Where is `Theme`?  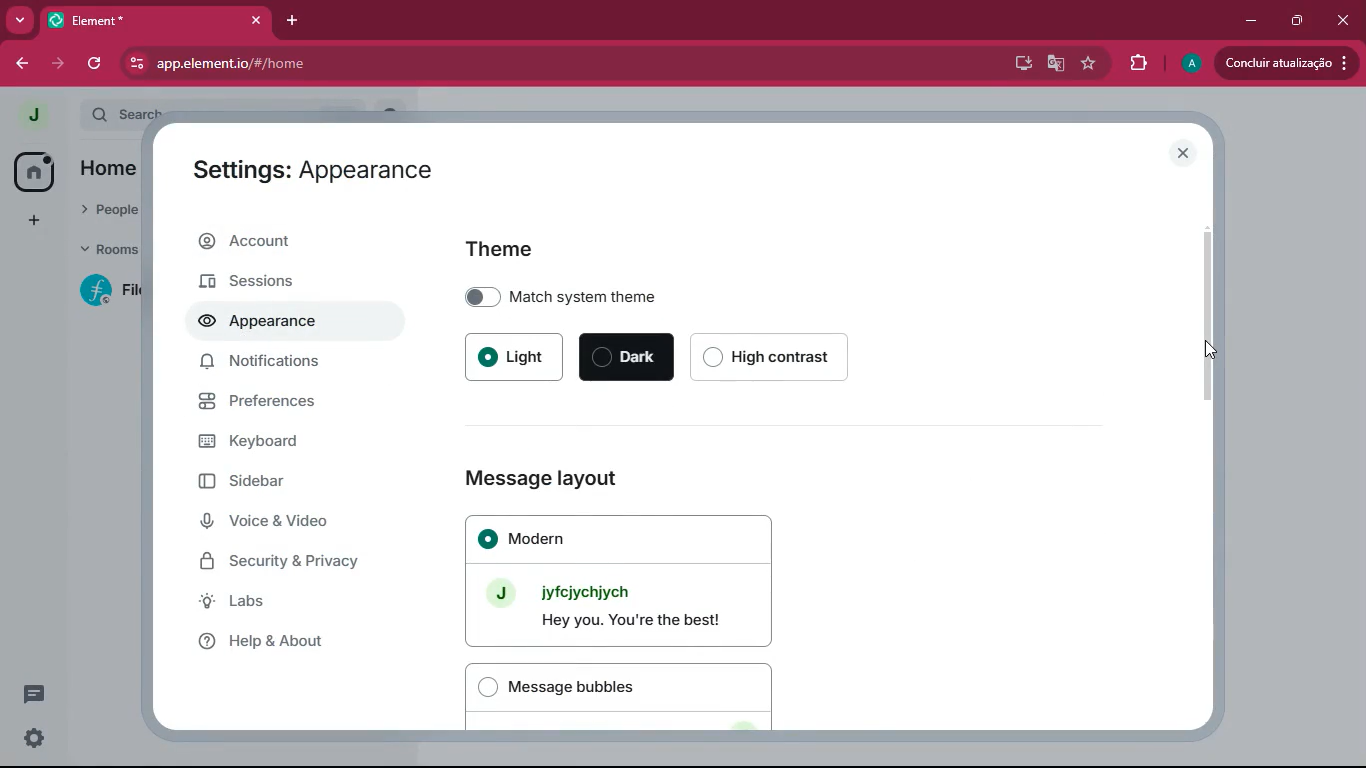
Theme is located at coordinates (503, 247).